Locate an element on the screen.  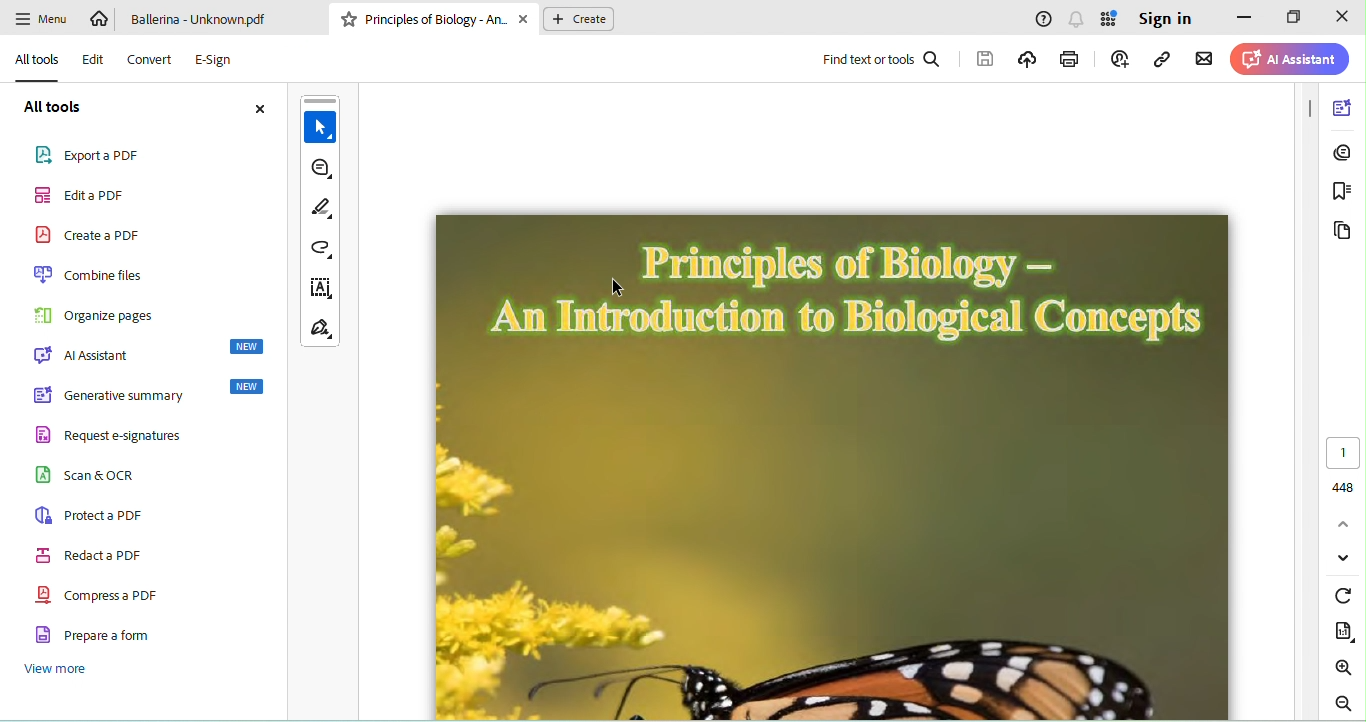
view more is located at coordinates (69, 668).